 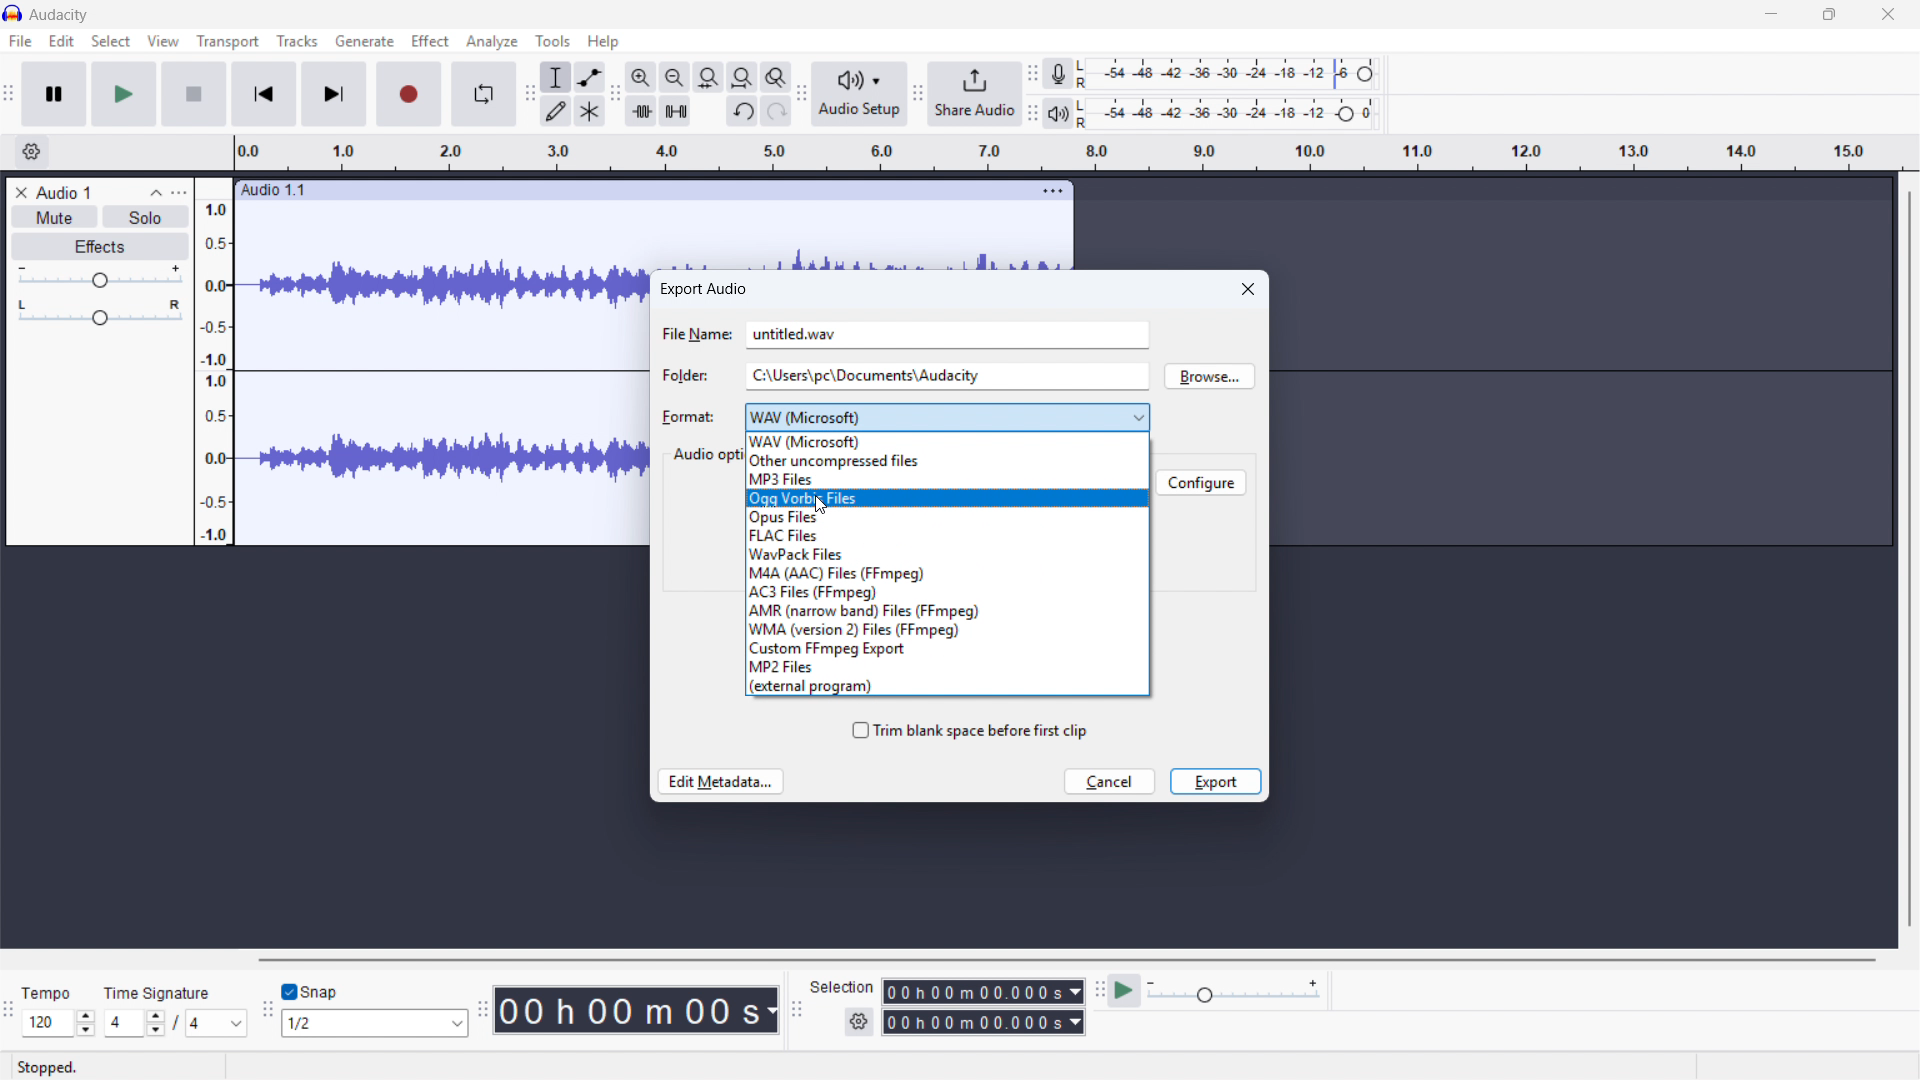 What do you see at coordinates (1234, 73) in the screenshot?
I see `Recording level ` at bounding box center [1234, 73].